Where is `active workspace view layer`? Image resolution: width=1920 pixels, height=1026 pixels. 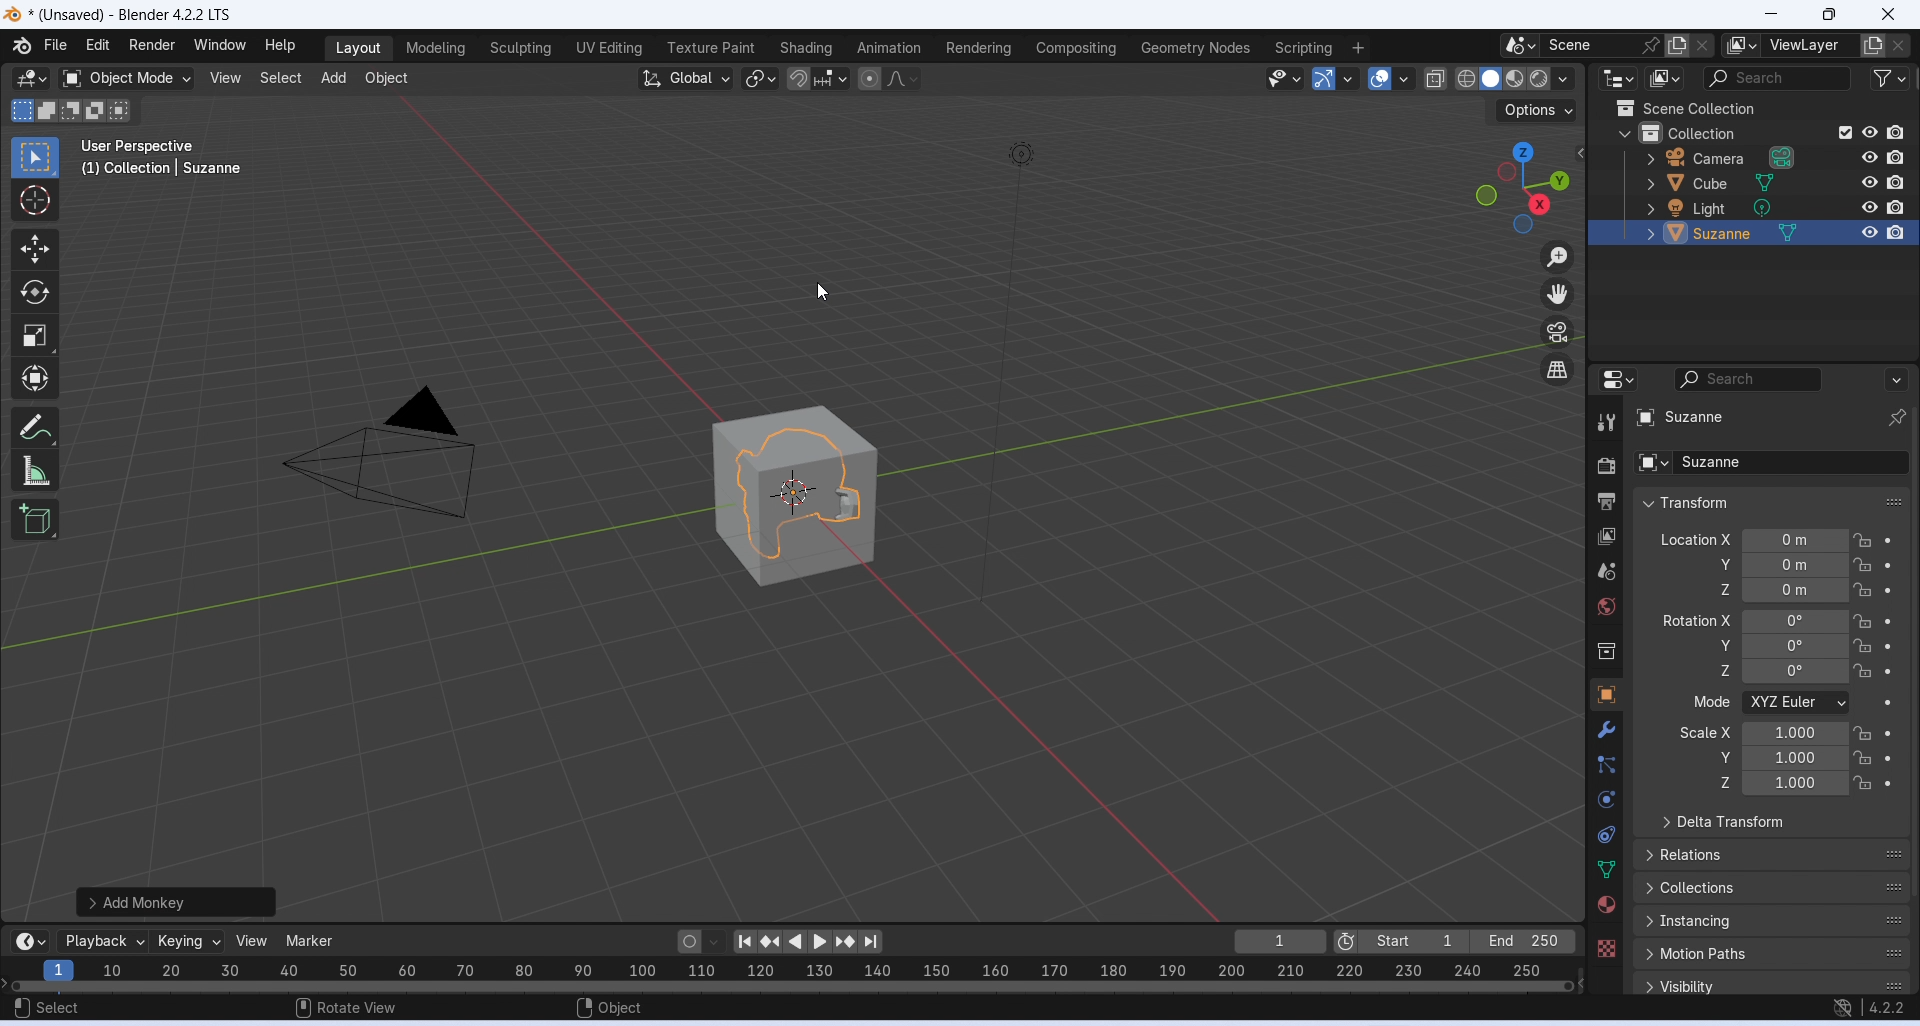
active workspace view layer is located at coordinates (1742, 45).